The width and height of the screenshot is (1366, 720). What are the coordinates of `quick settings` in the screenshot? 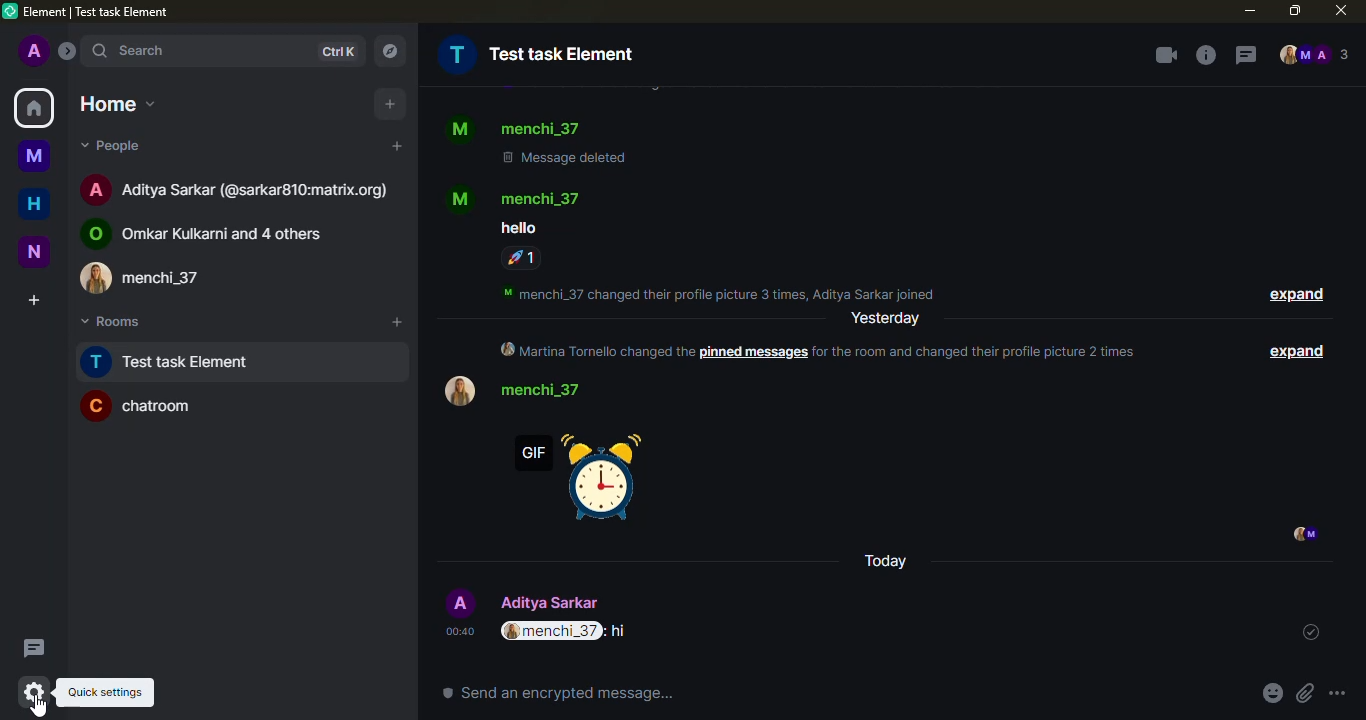 It's located at (110, 692).